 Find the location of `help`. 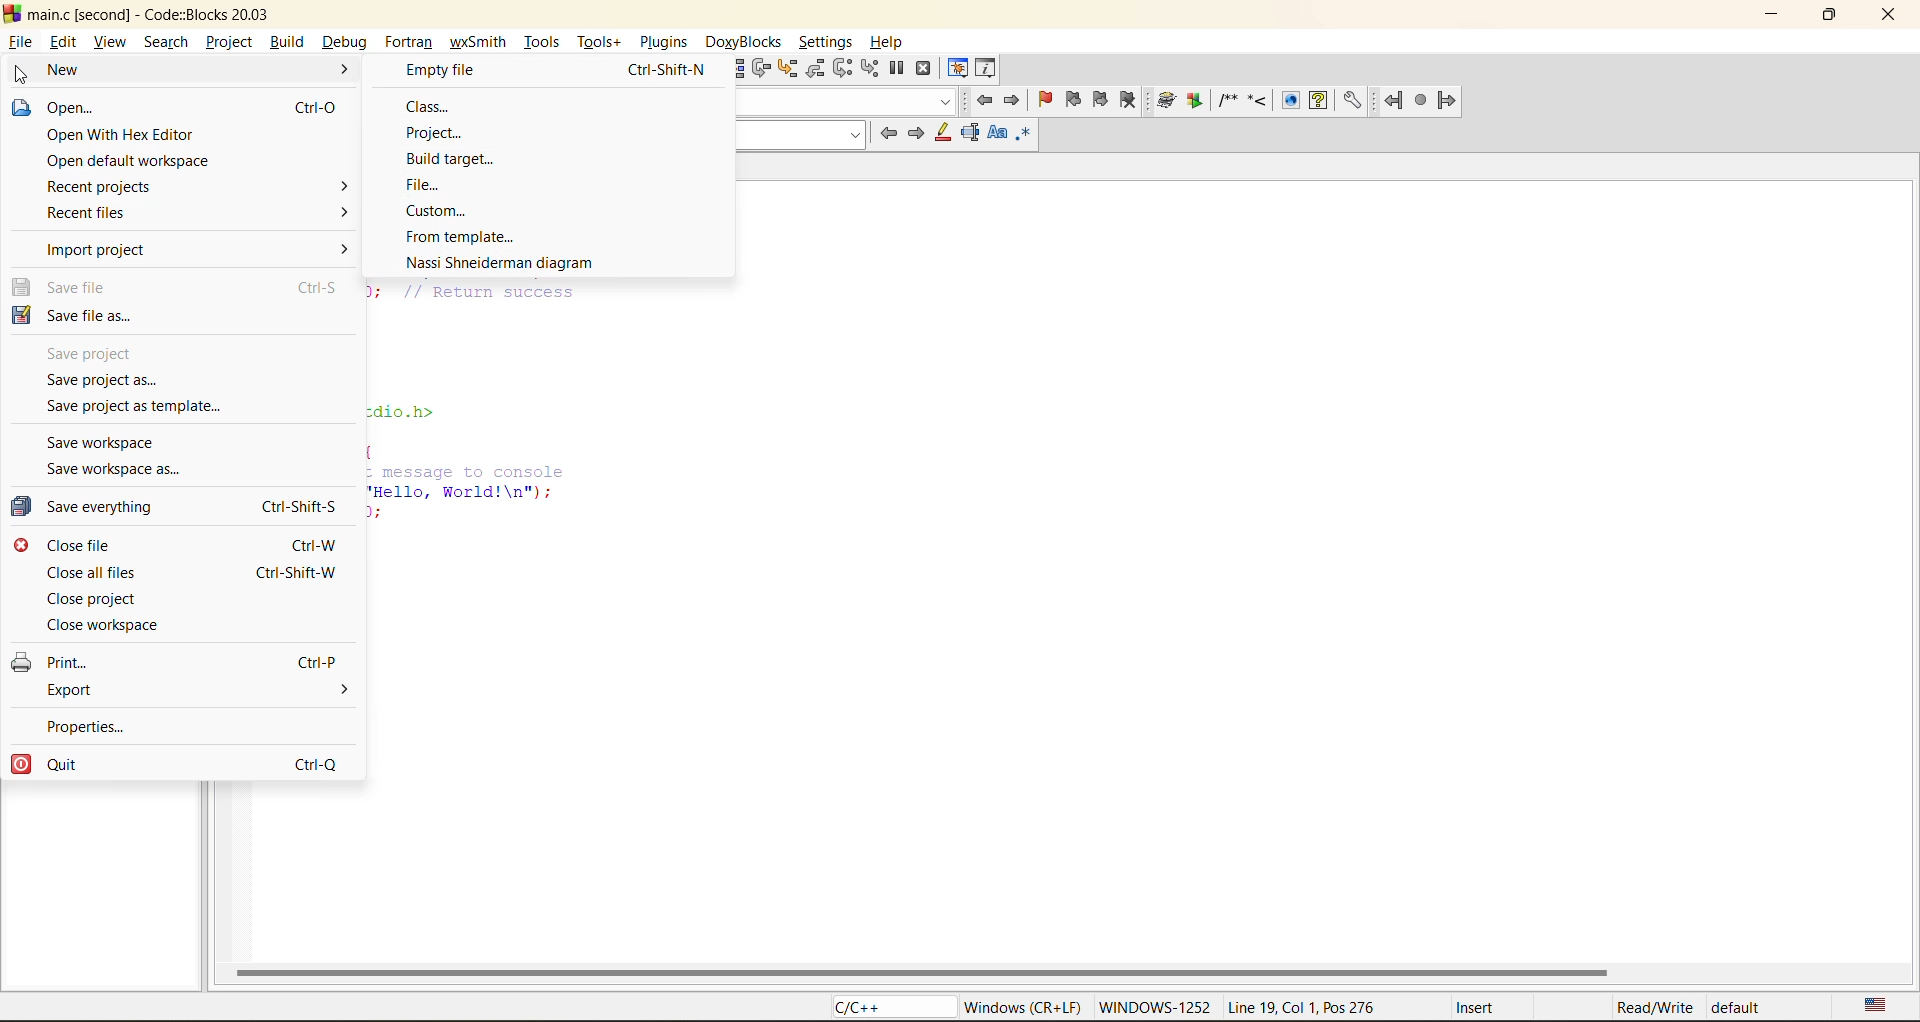

help is located at coordinates (883, 43).